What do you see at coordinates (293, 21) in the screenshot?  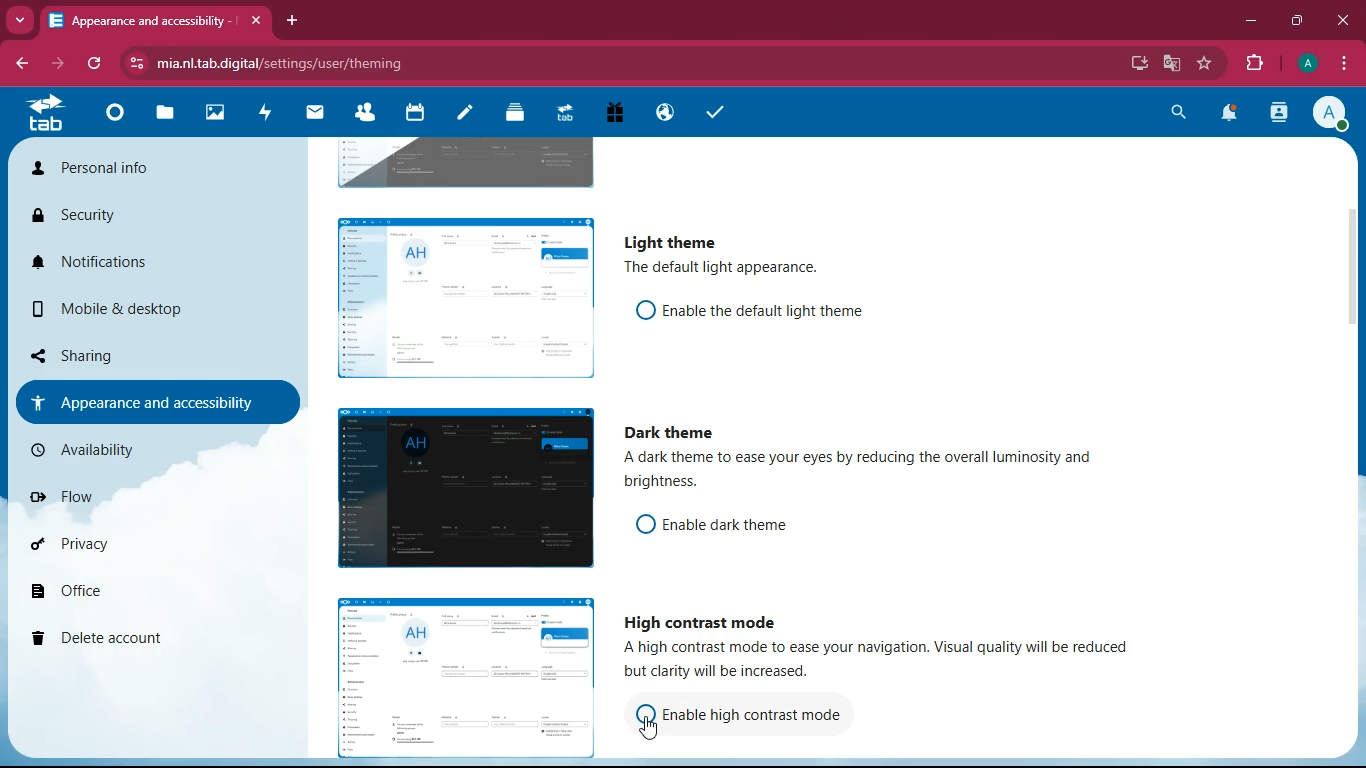 I see `add tab` at bounding box center [293, 21].